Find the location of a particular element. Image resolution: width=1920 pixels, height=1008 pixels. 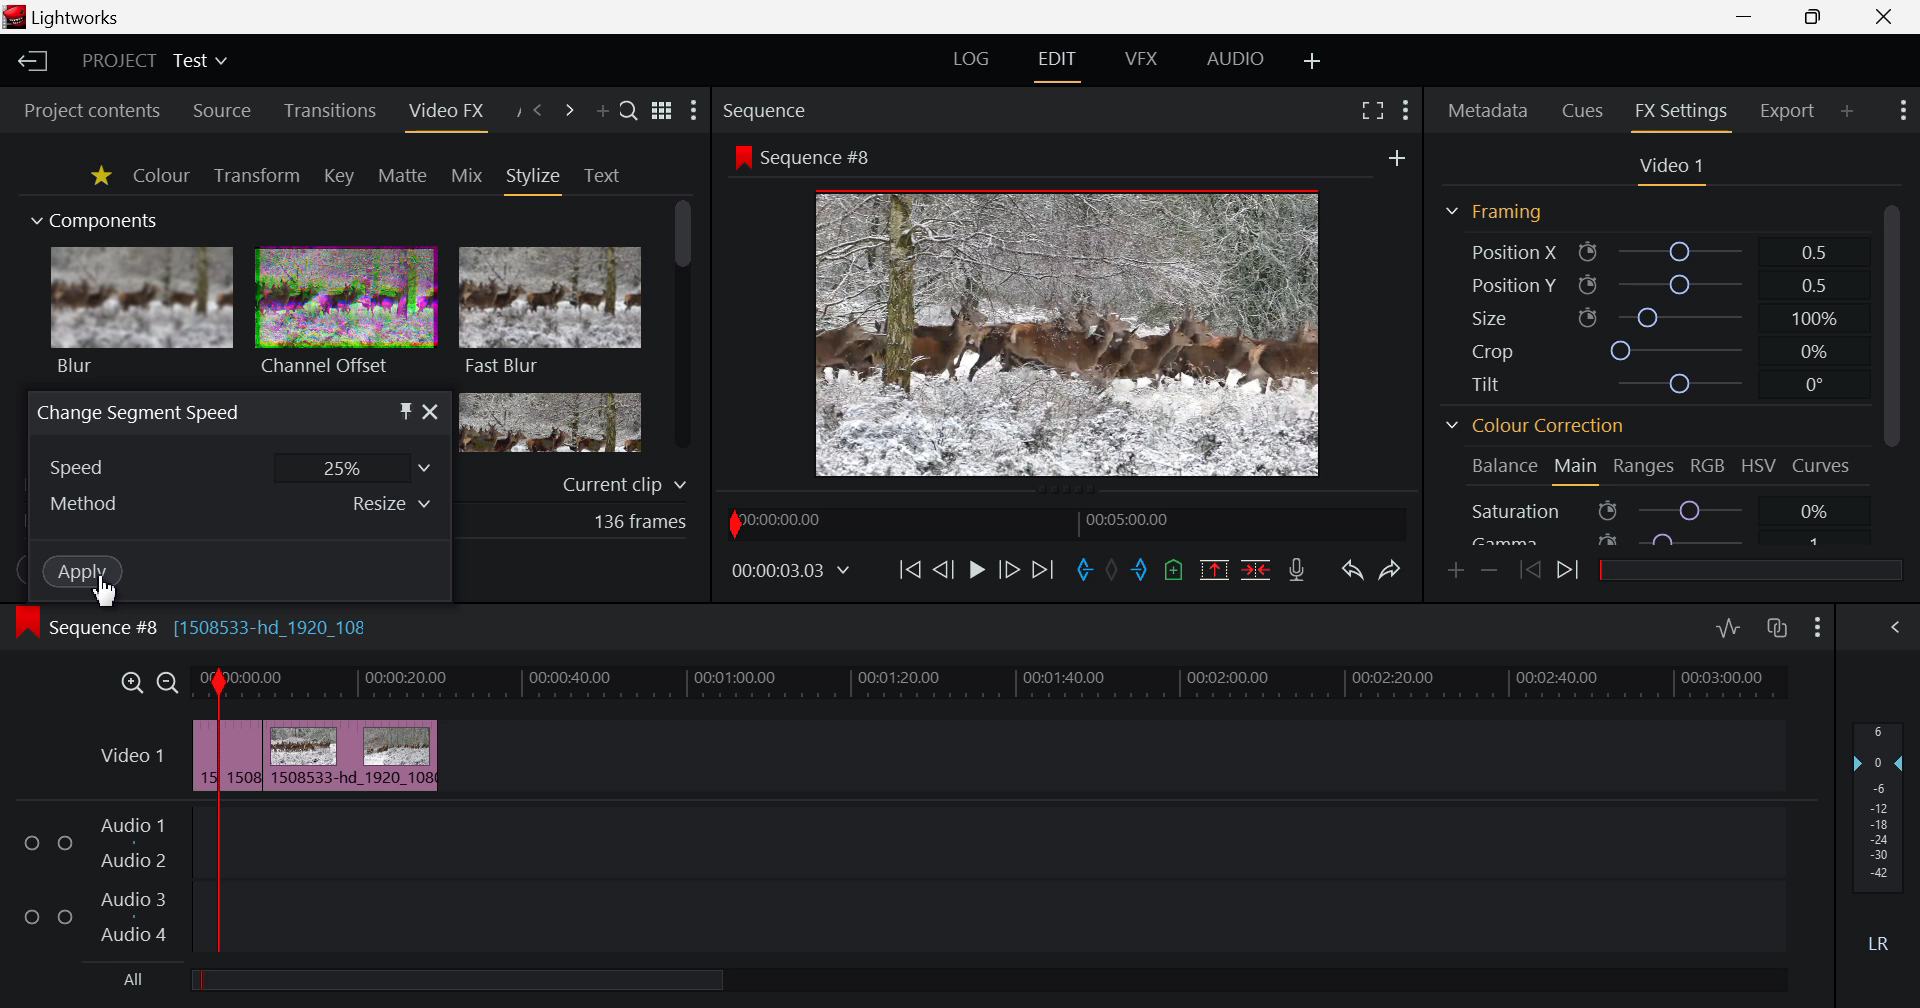

Minimize is located at coordinates (1814, 18).